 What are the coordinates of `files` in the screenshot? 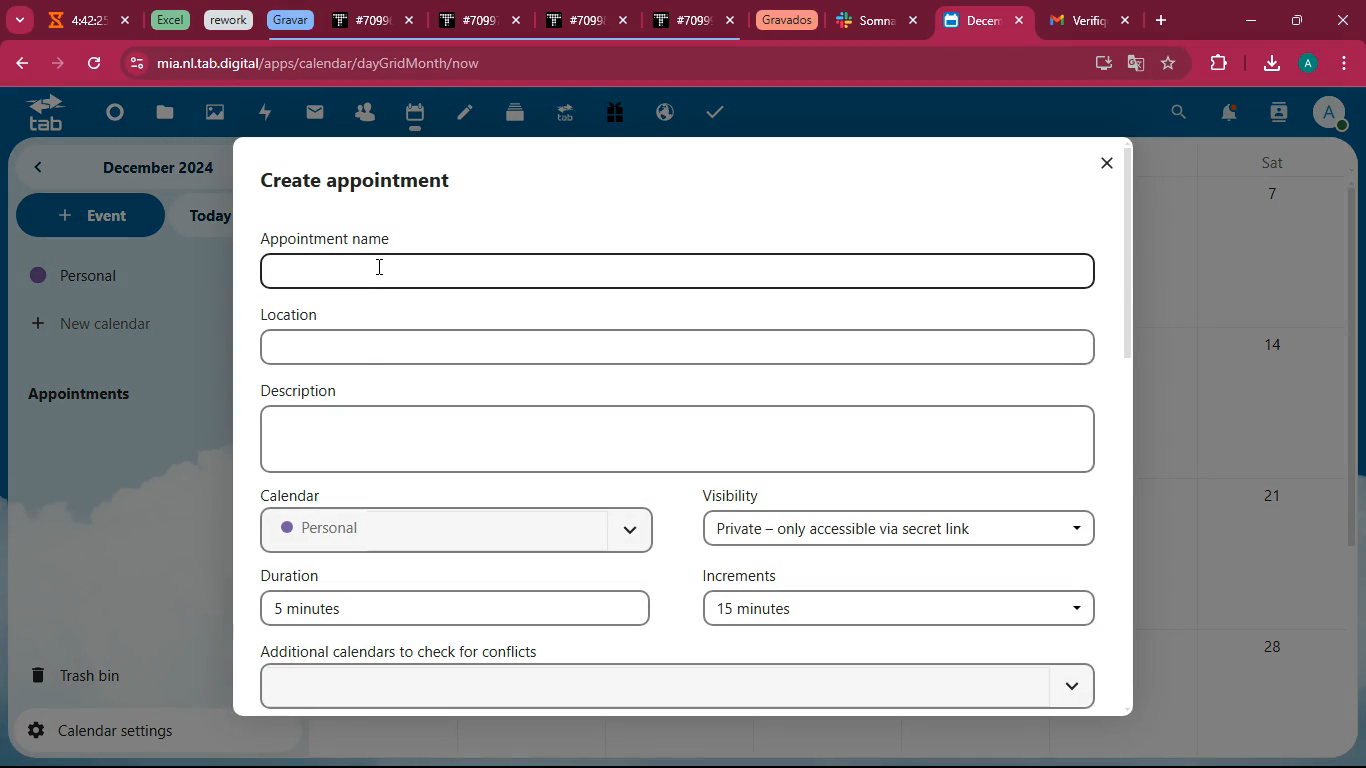 It's located at (161, 114).